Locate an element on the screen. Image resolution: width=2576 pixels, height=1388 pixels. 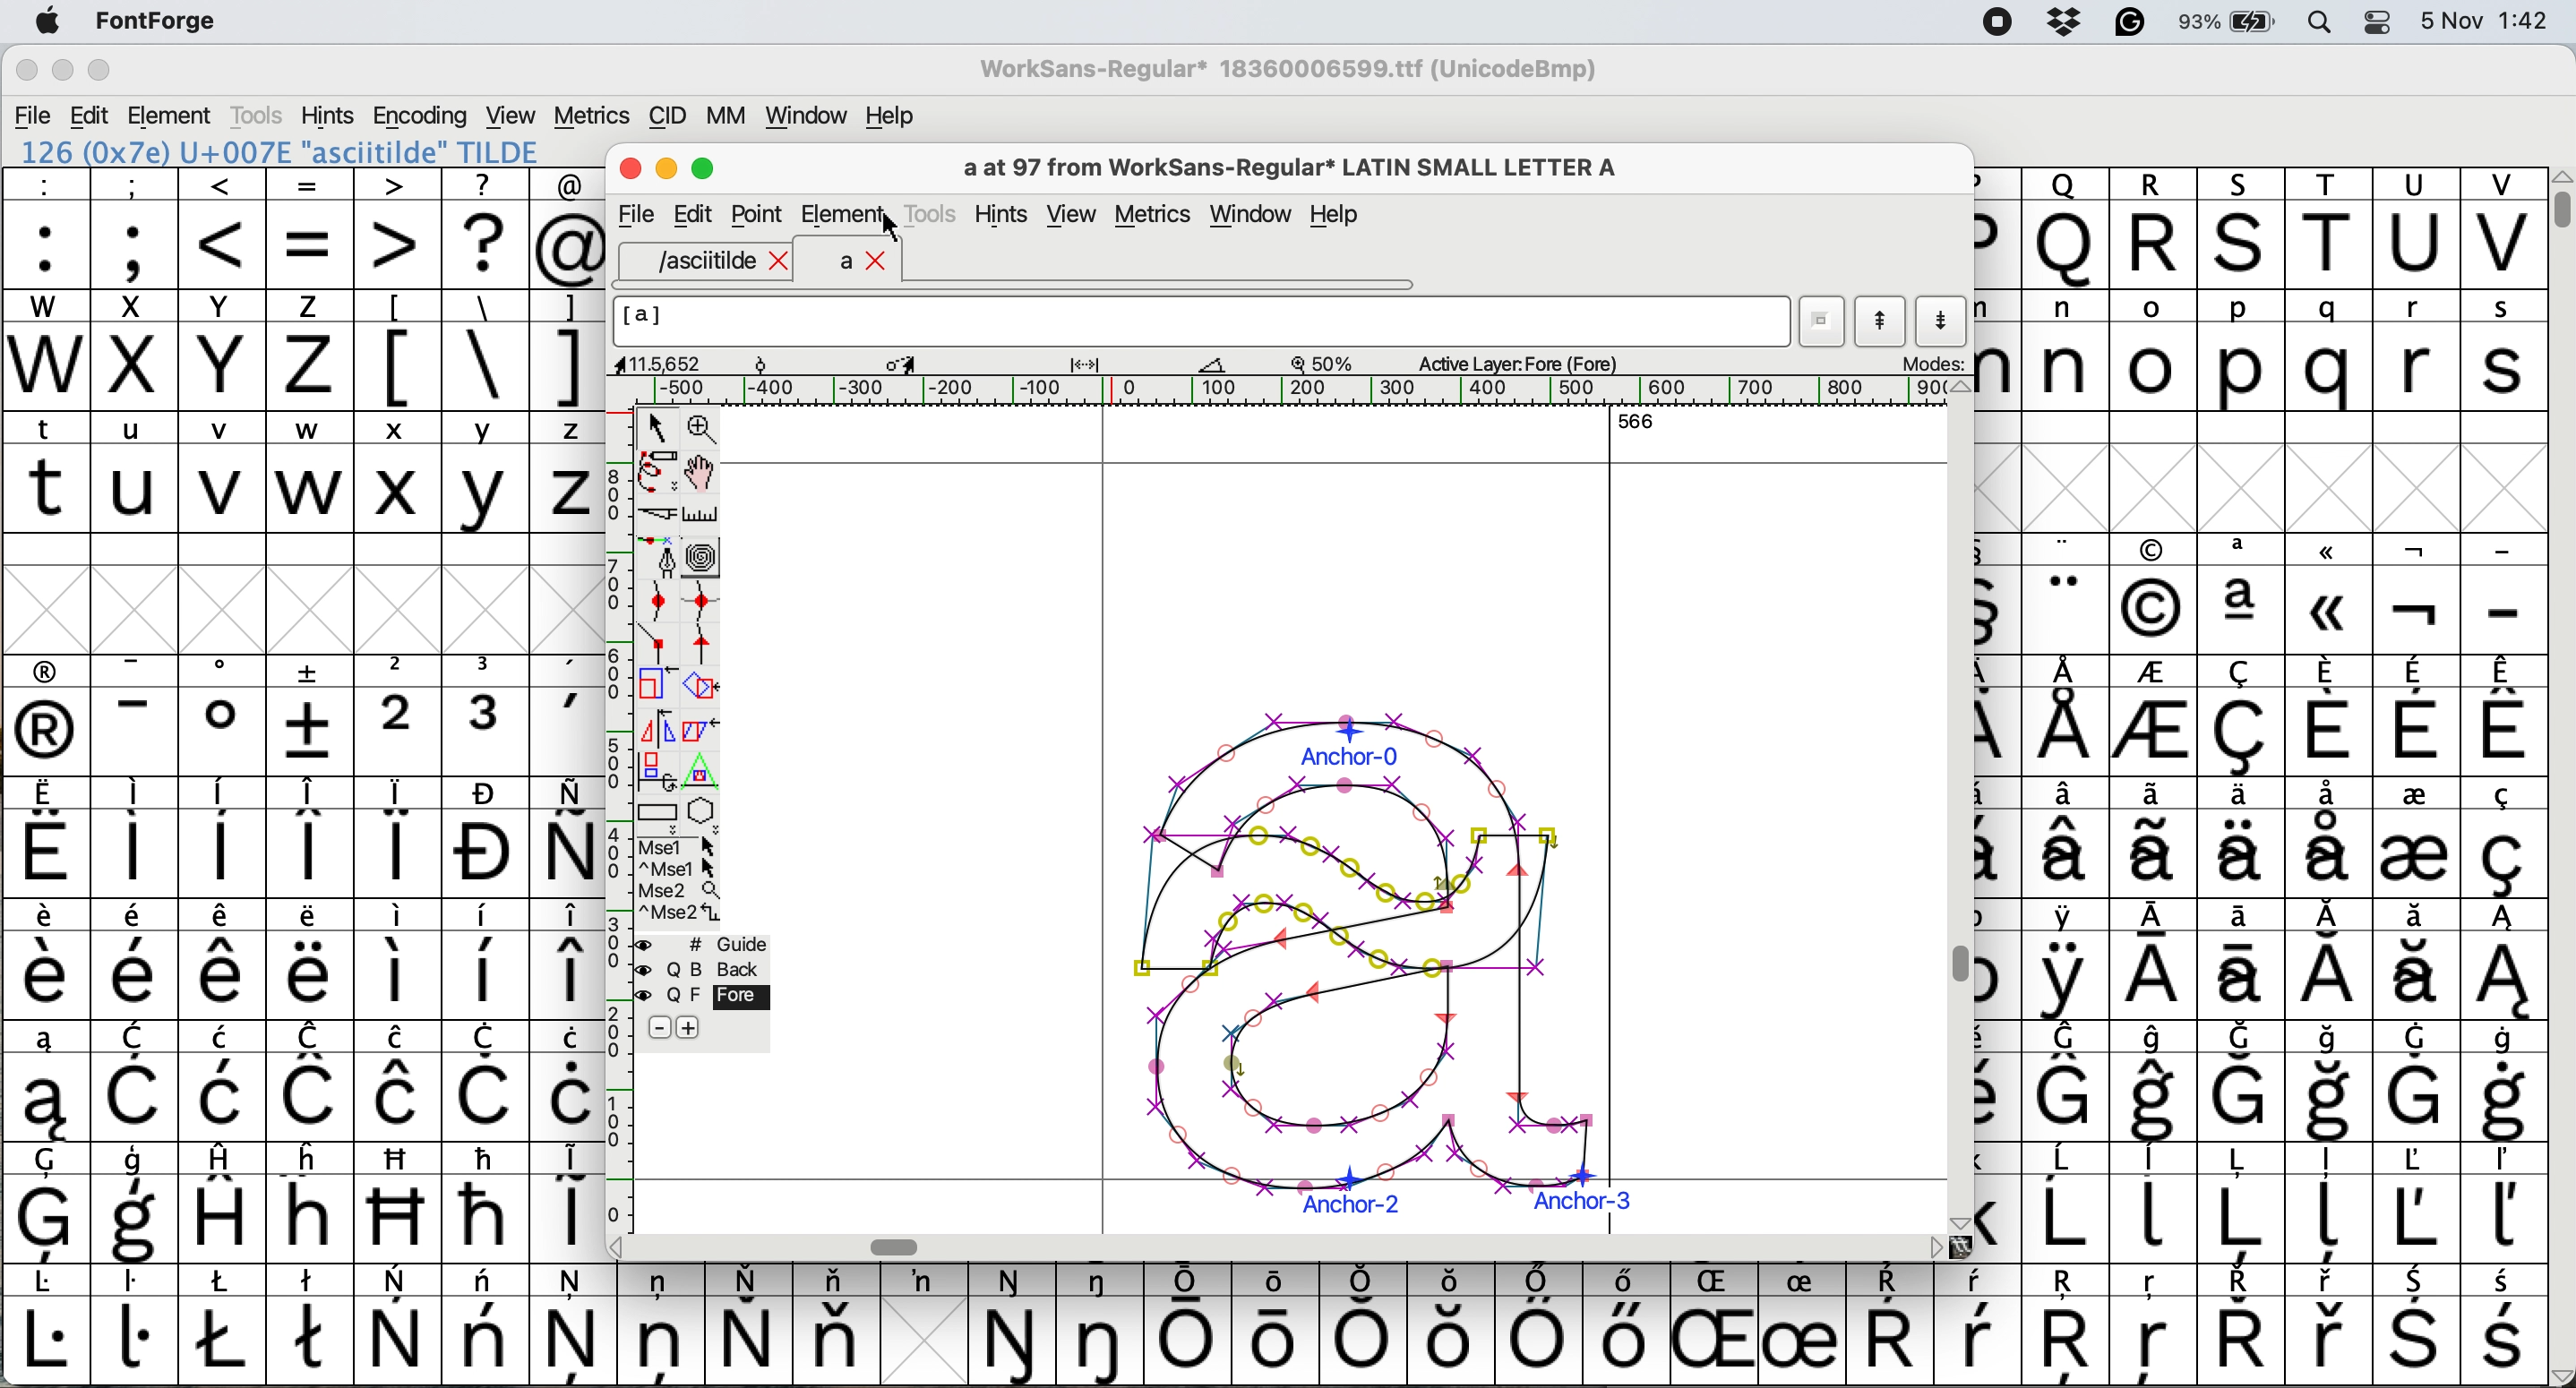
scale selection is located at coordinates (659, 683).